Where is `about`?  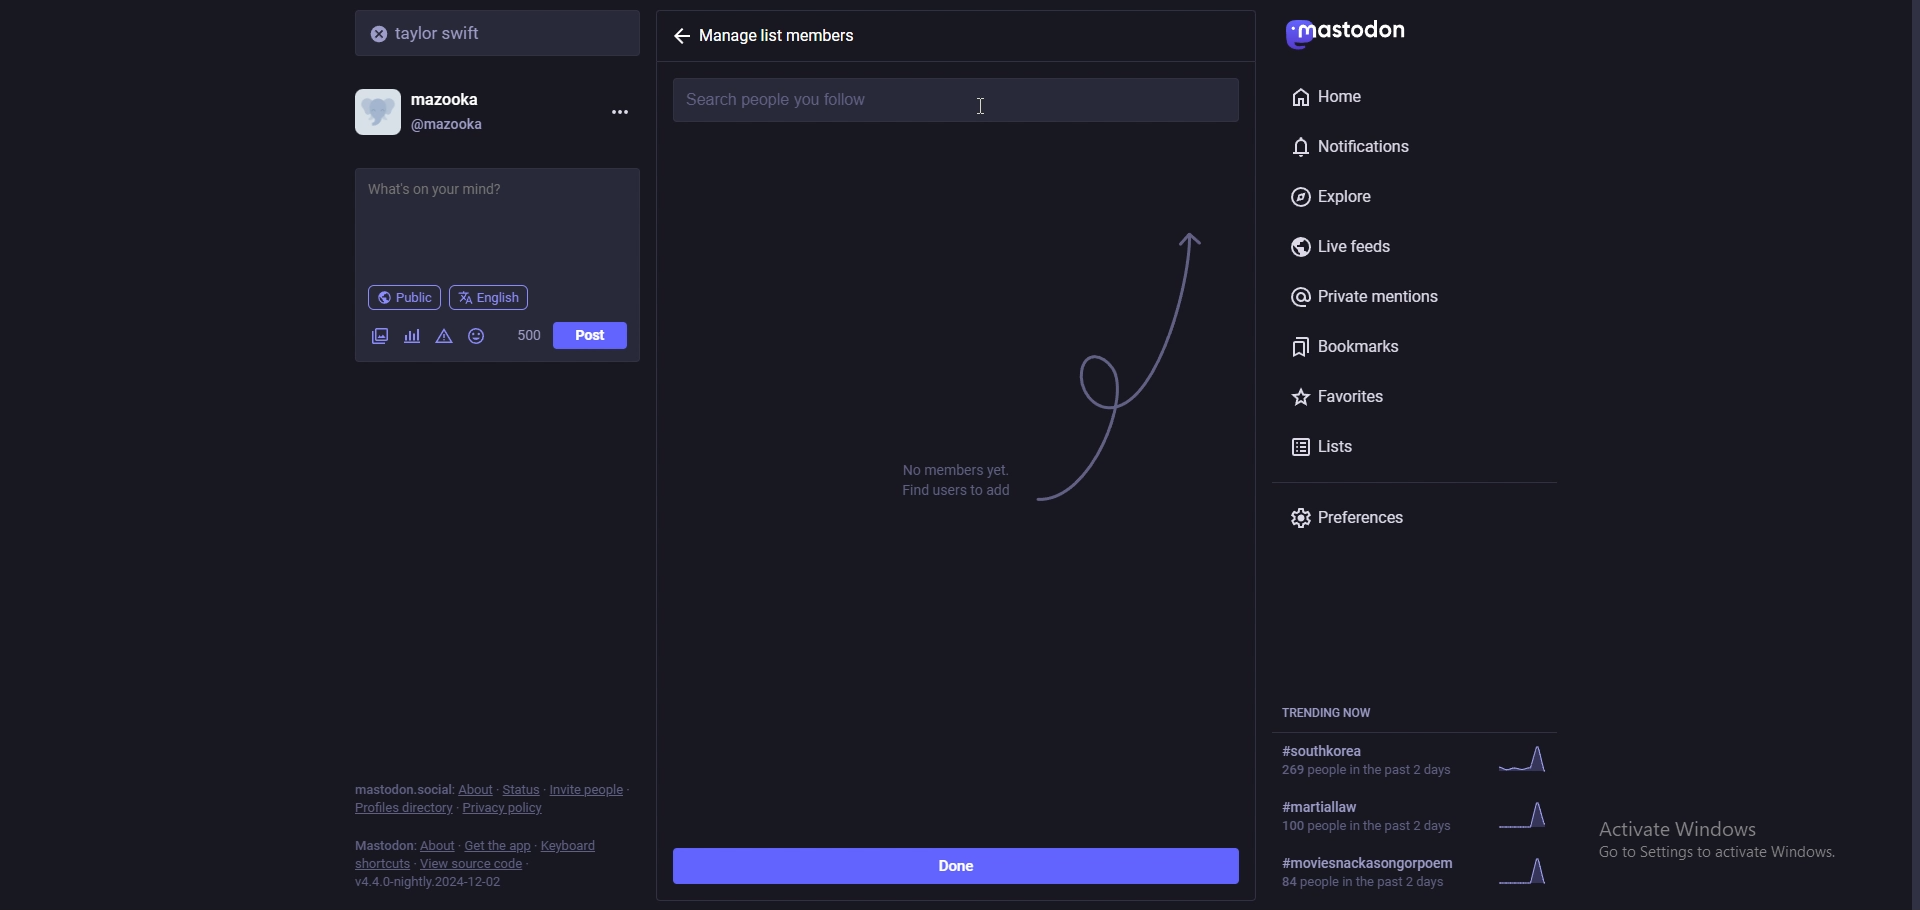 about is located at coordinates (439, 847).